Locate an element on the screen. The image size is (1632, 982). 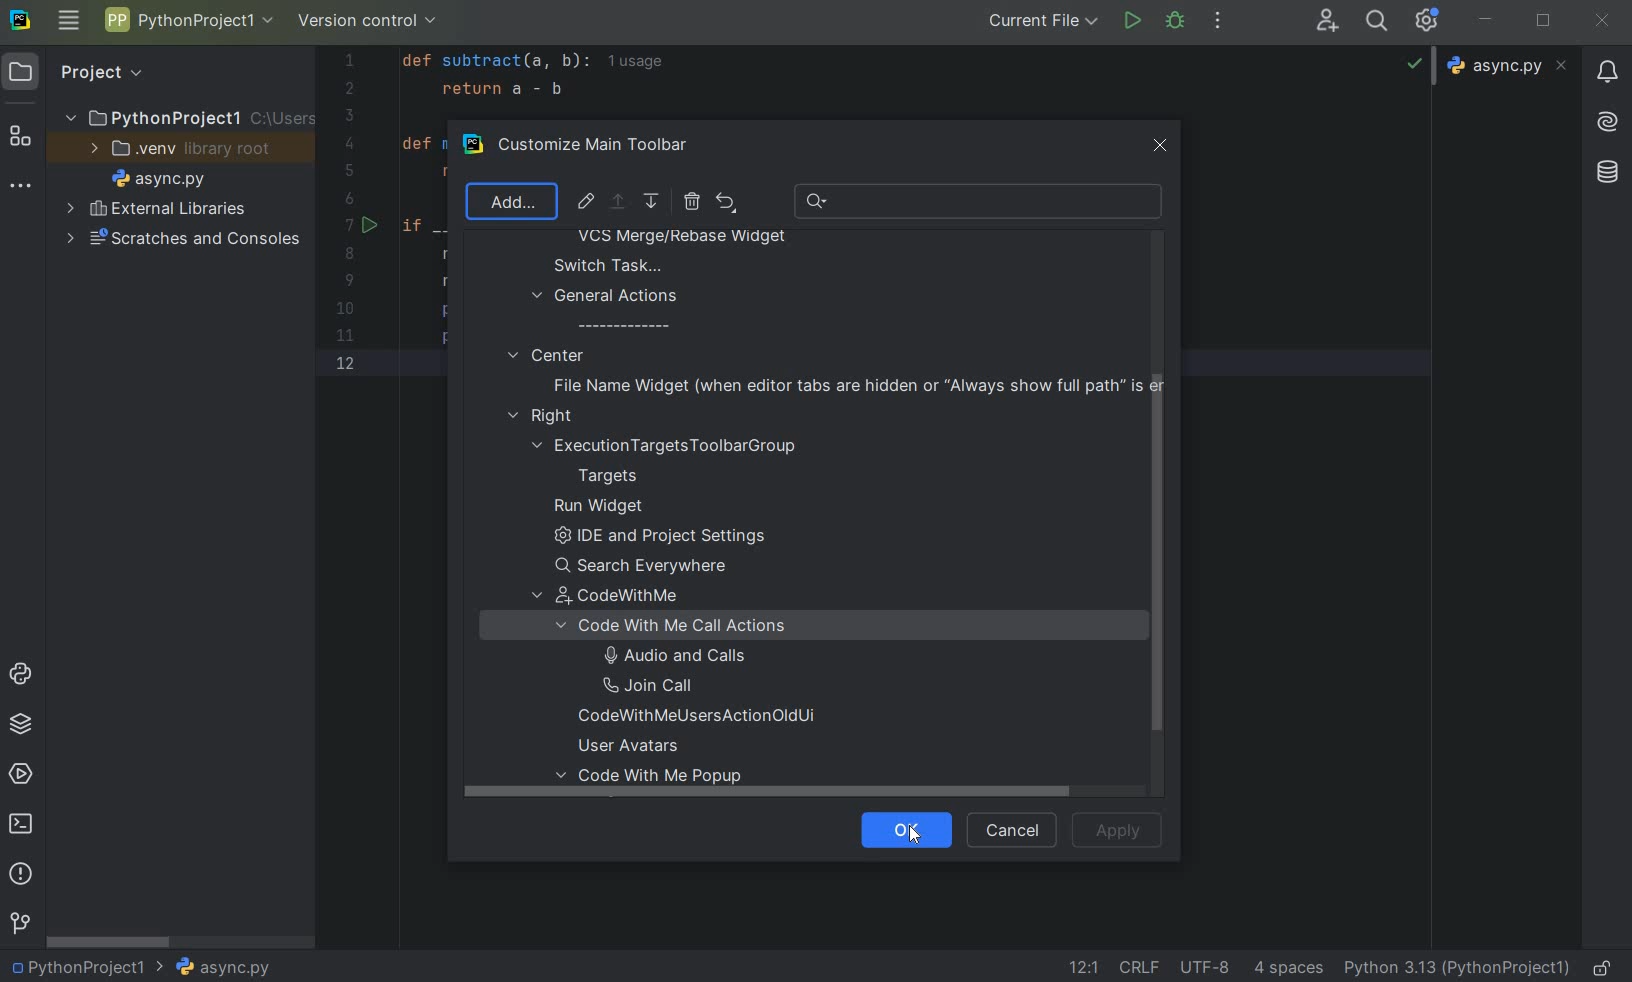
code with me popup is located at coordinates (657, 781).